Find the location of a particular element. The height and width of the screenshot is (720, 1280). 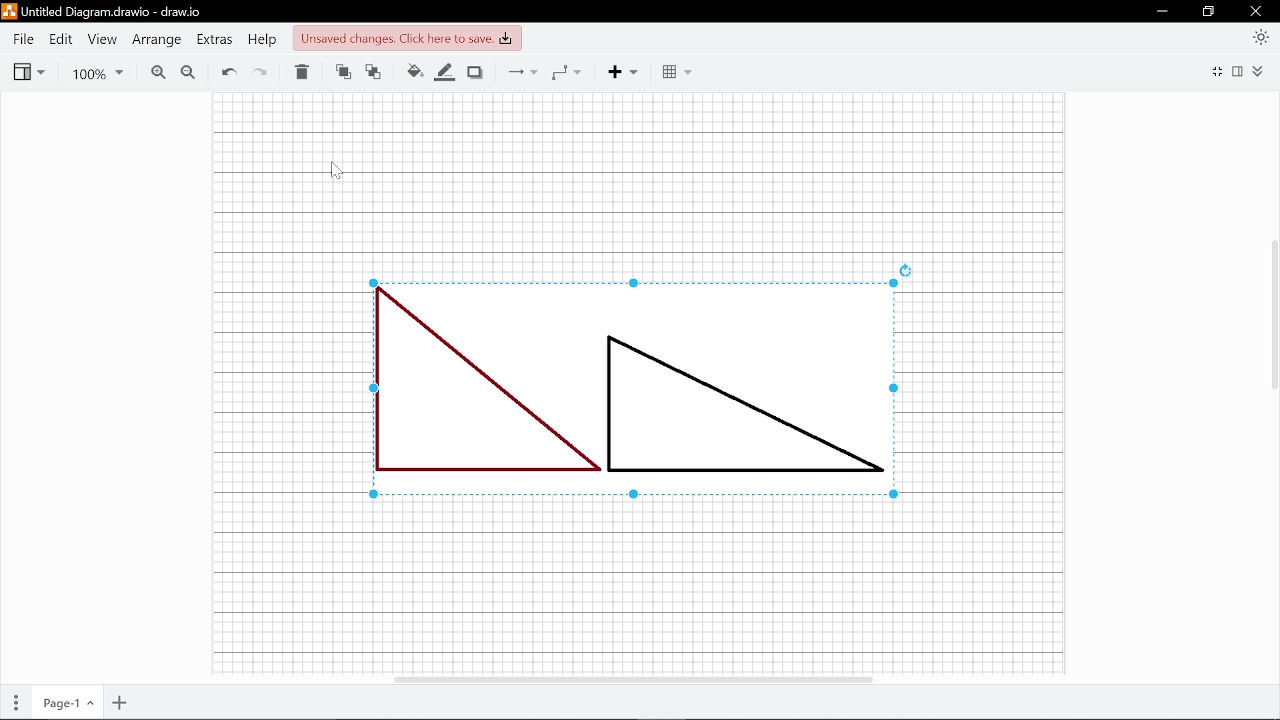

Collapse/expand is located at coordinates (1261, 73).